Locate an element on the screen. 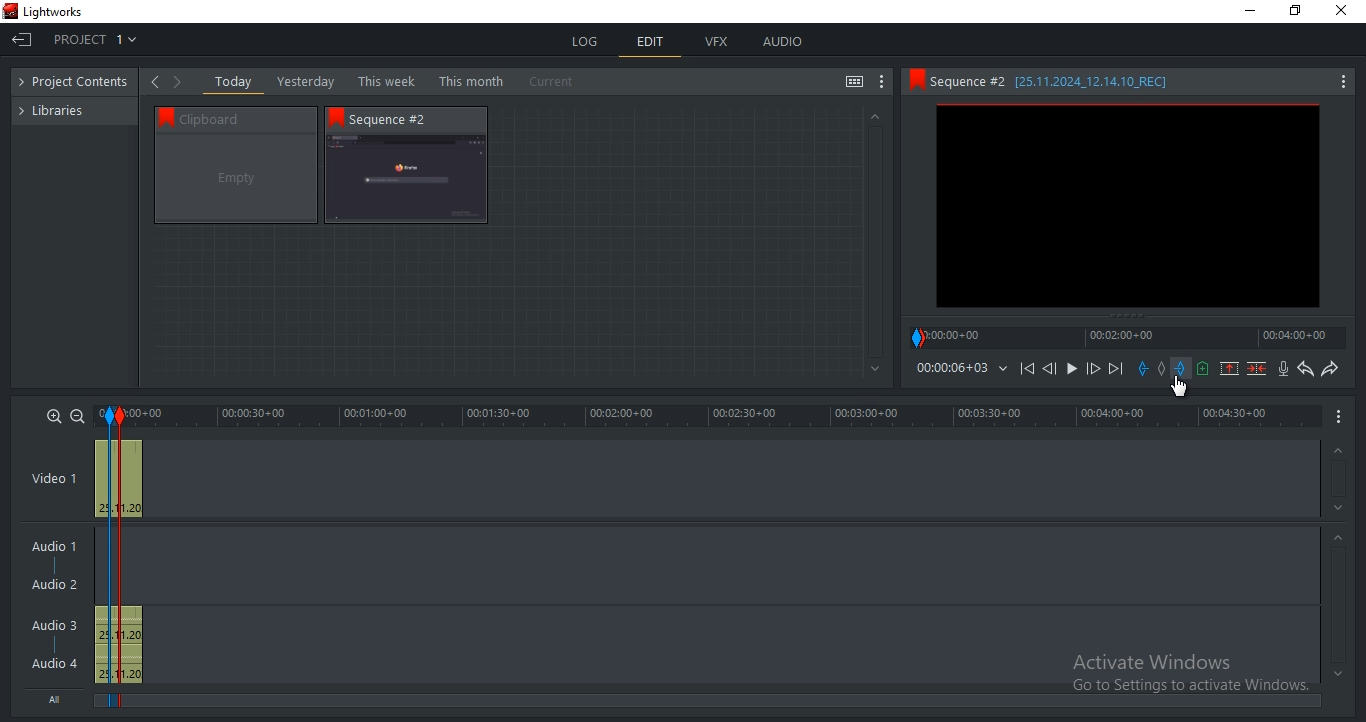 This screenshot has width=1366, height=722. audio is located at coordinates (782, 41).